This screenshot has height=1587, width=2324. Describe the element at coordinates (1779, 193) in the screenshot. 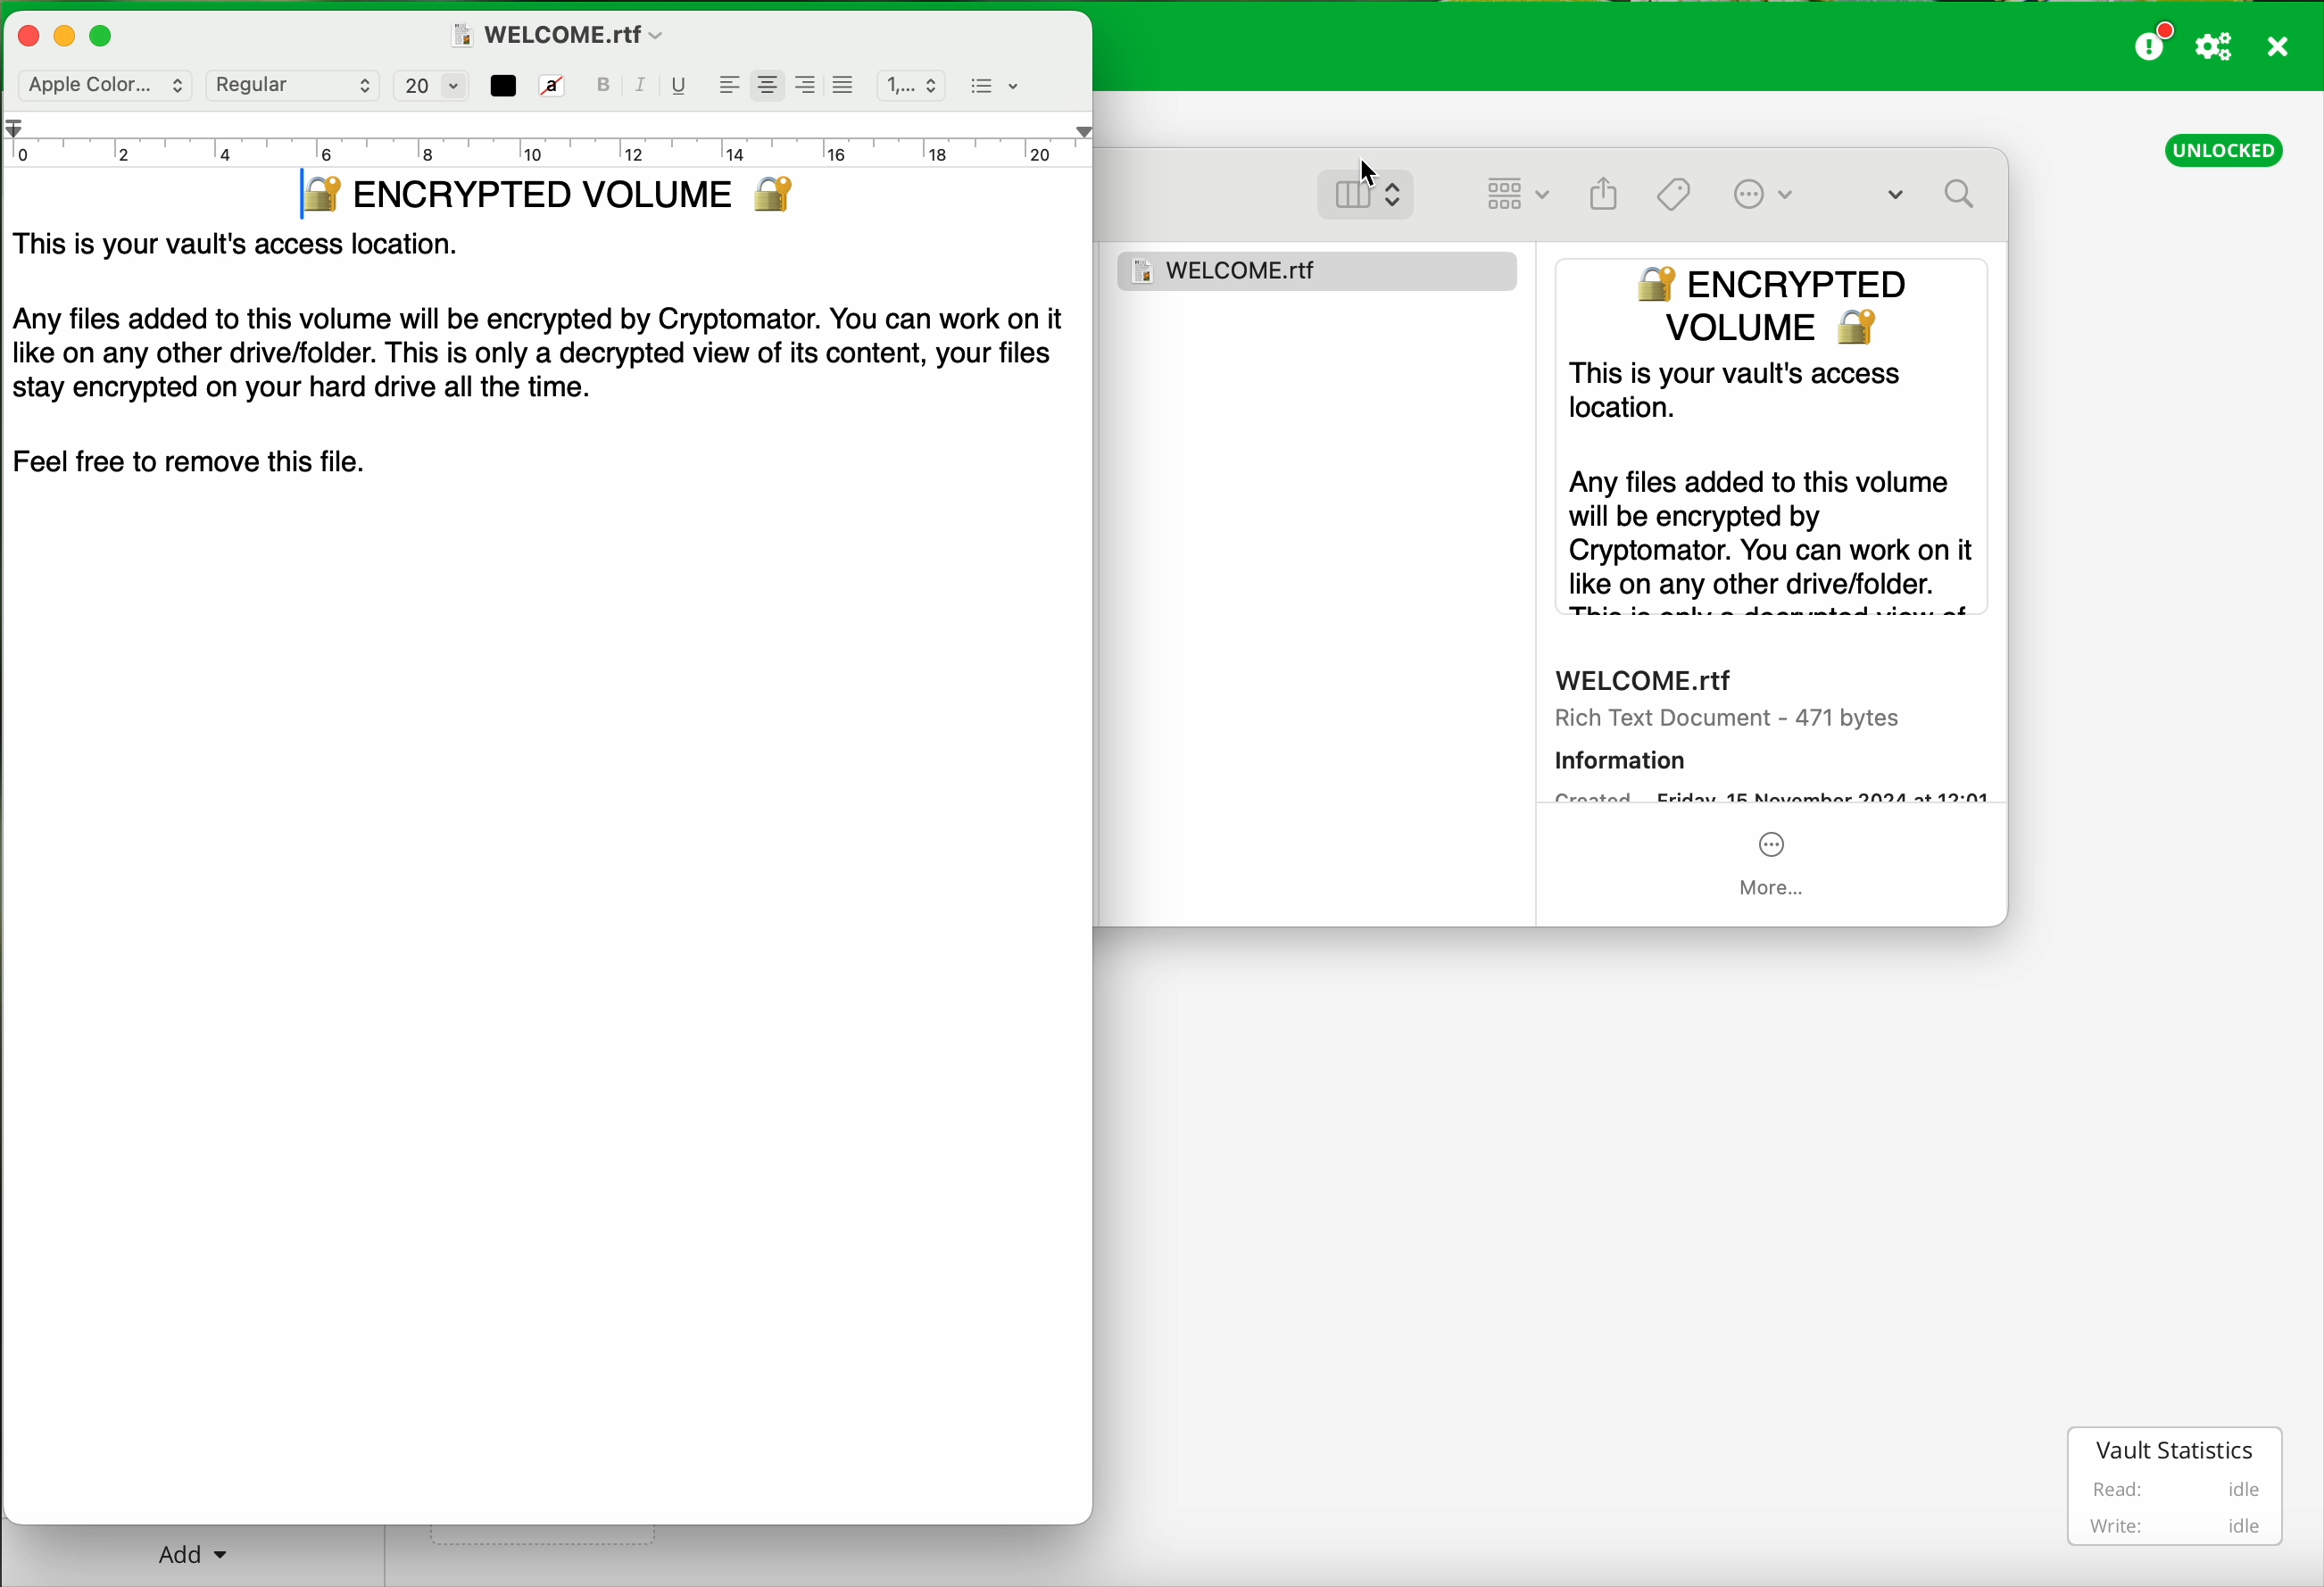

I see `More Options` at that location.